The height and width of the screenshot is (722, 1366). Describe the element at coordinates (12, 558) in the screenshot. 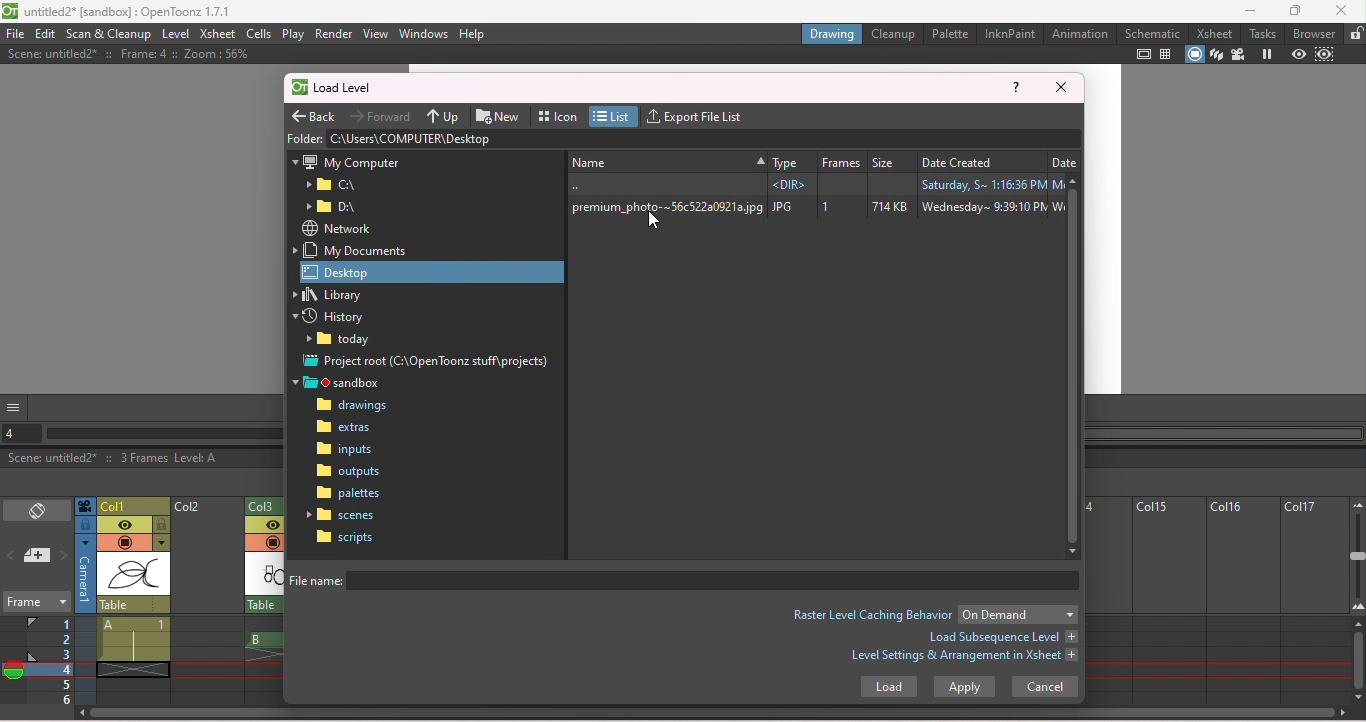

I see `Previous memo` at that location.